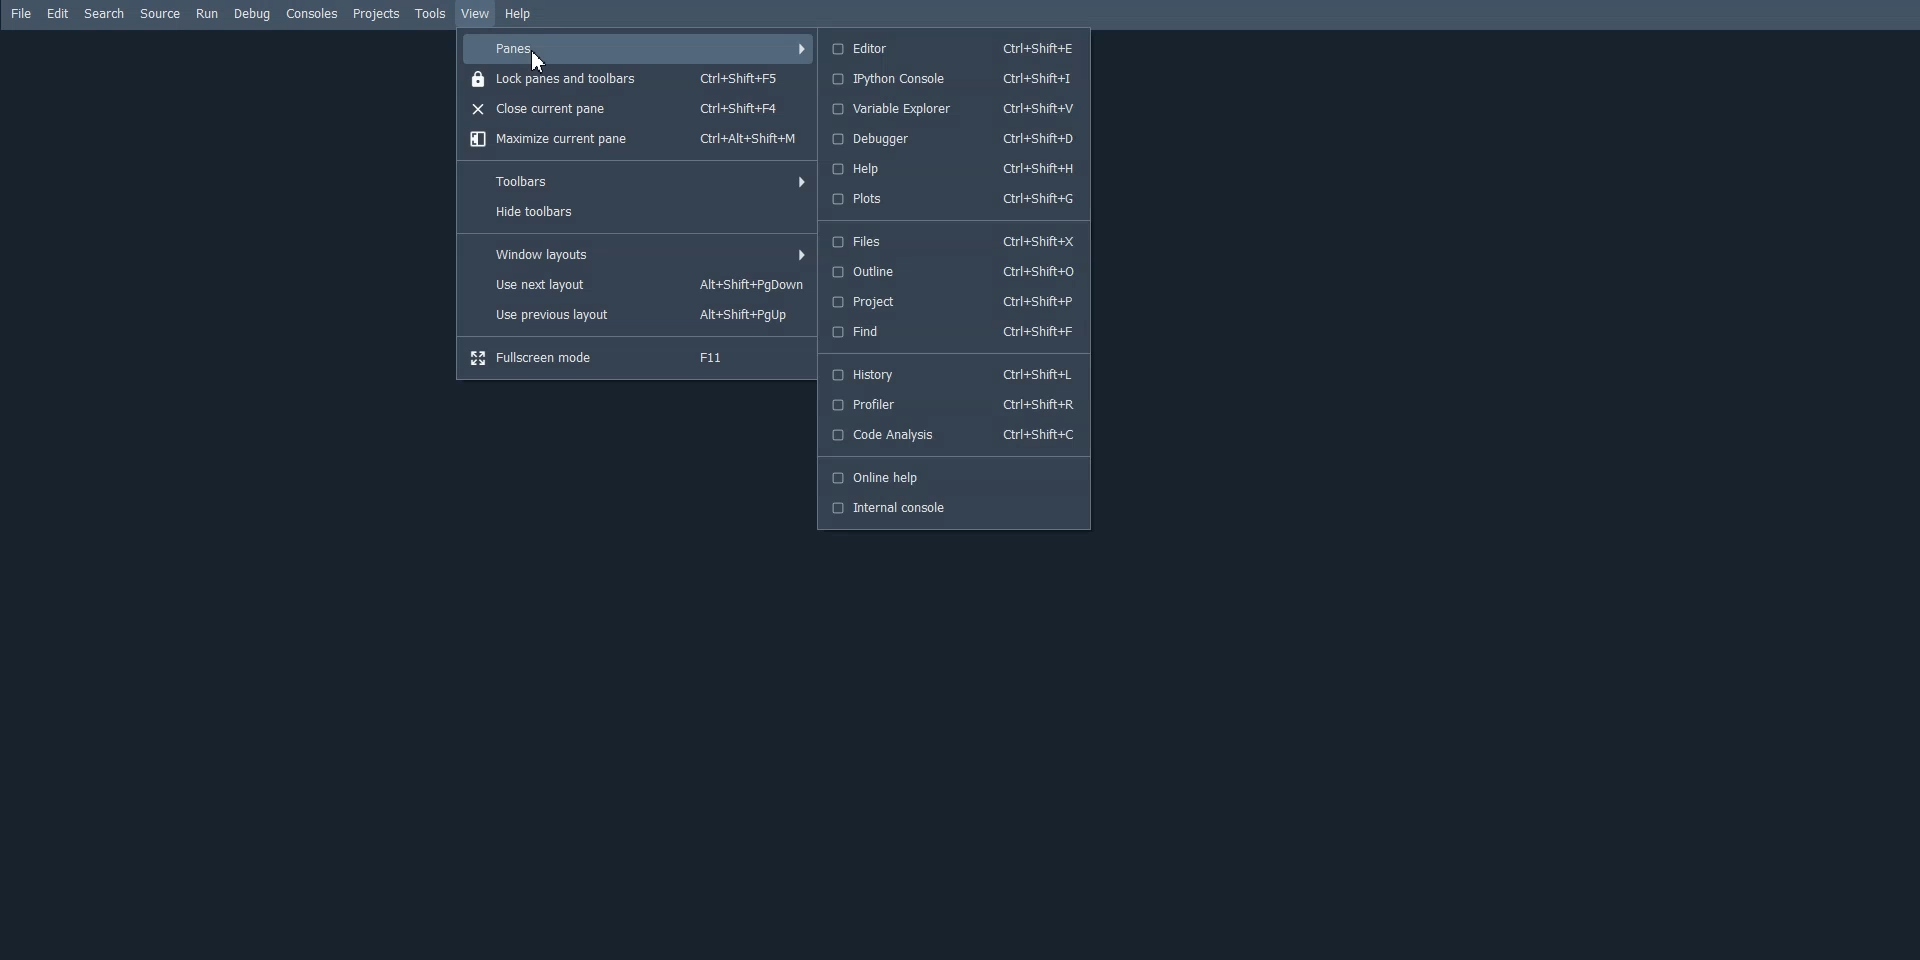 Image resolution: width=1920 pixels, height=960 pixels. Describe the element at coordinates (639, 315) in the screenshot. I see `Use previous layout` at that location.